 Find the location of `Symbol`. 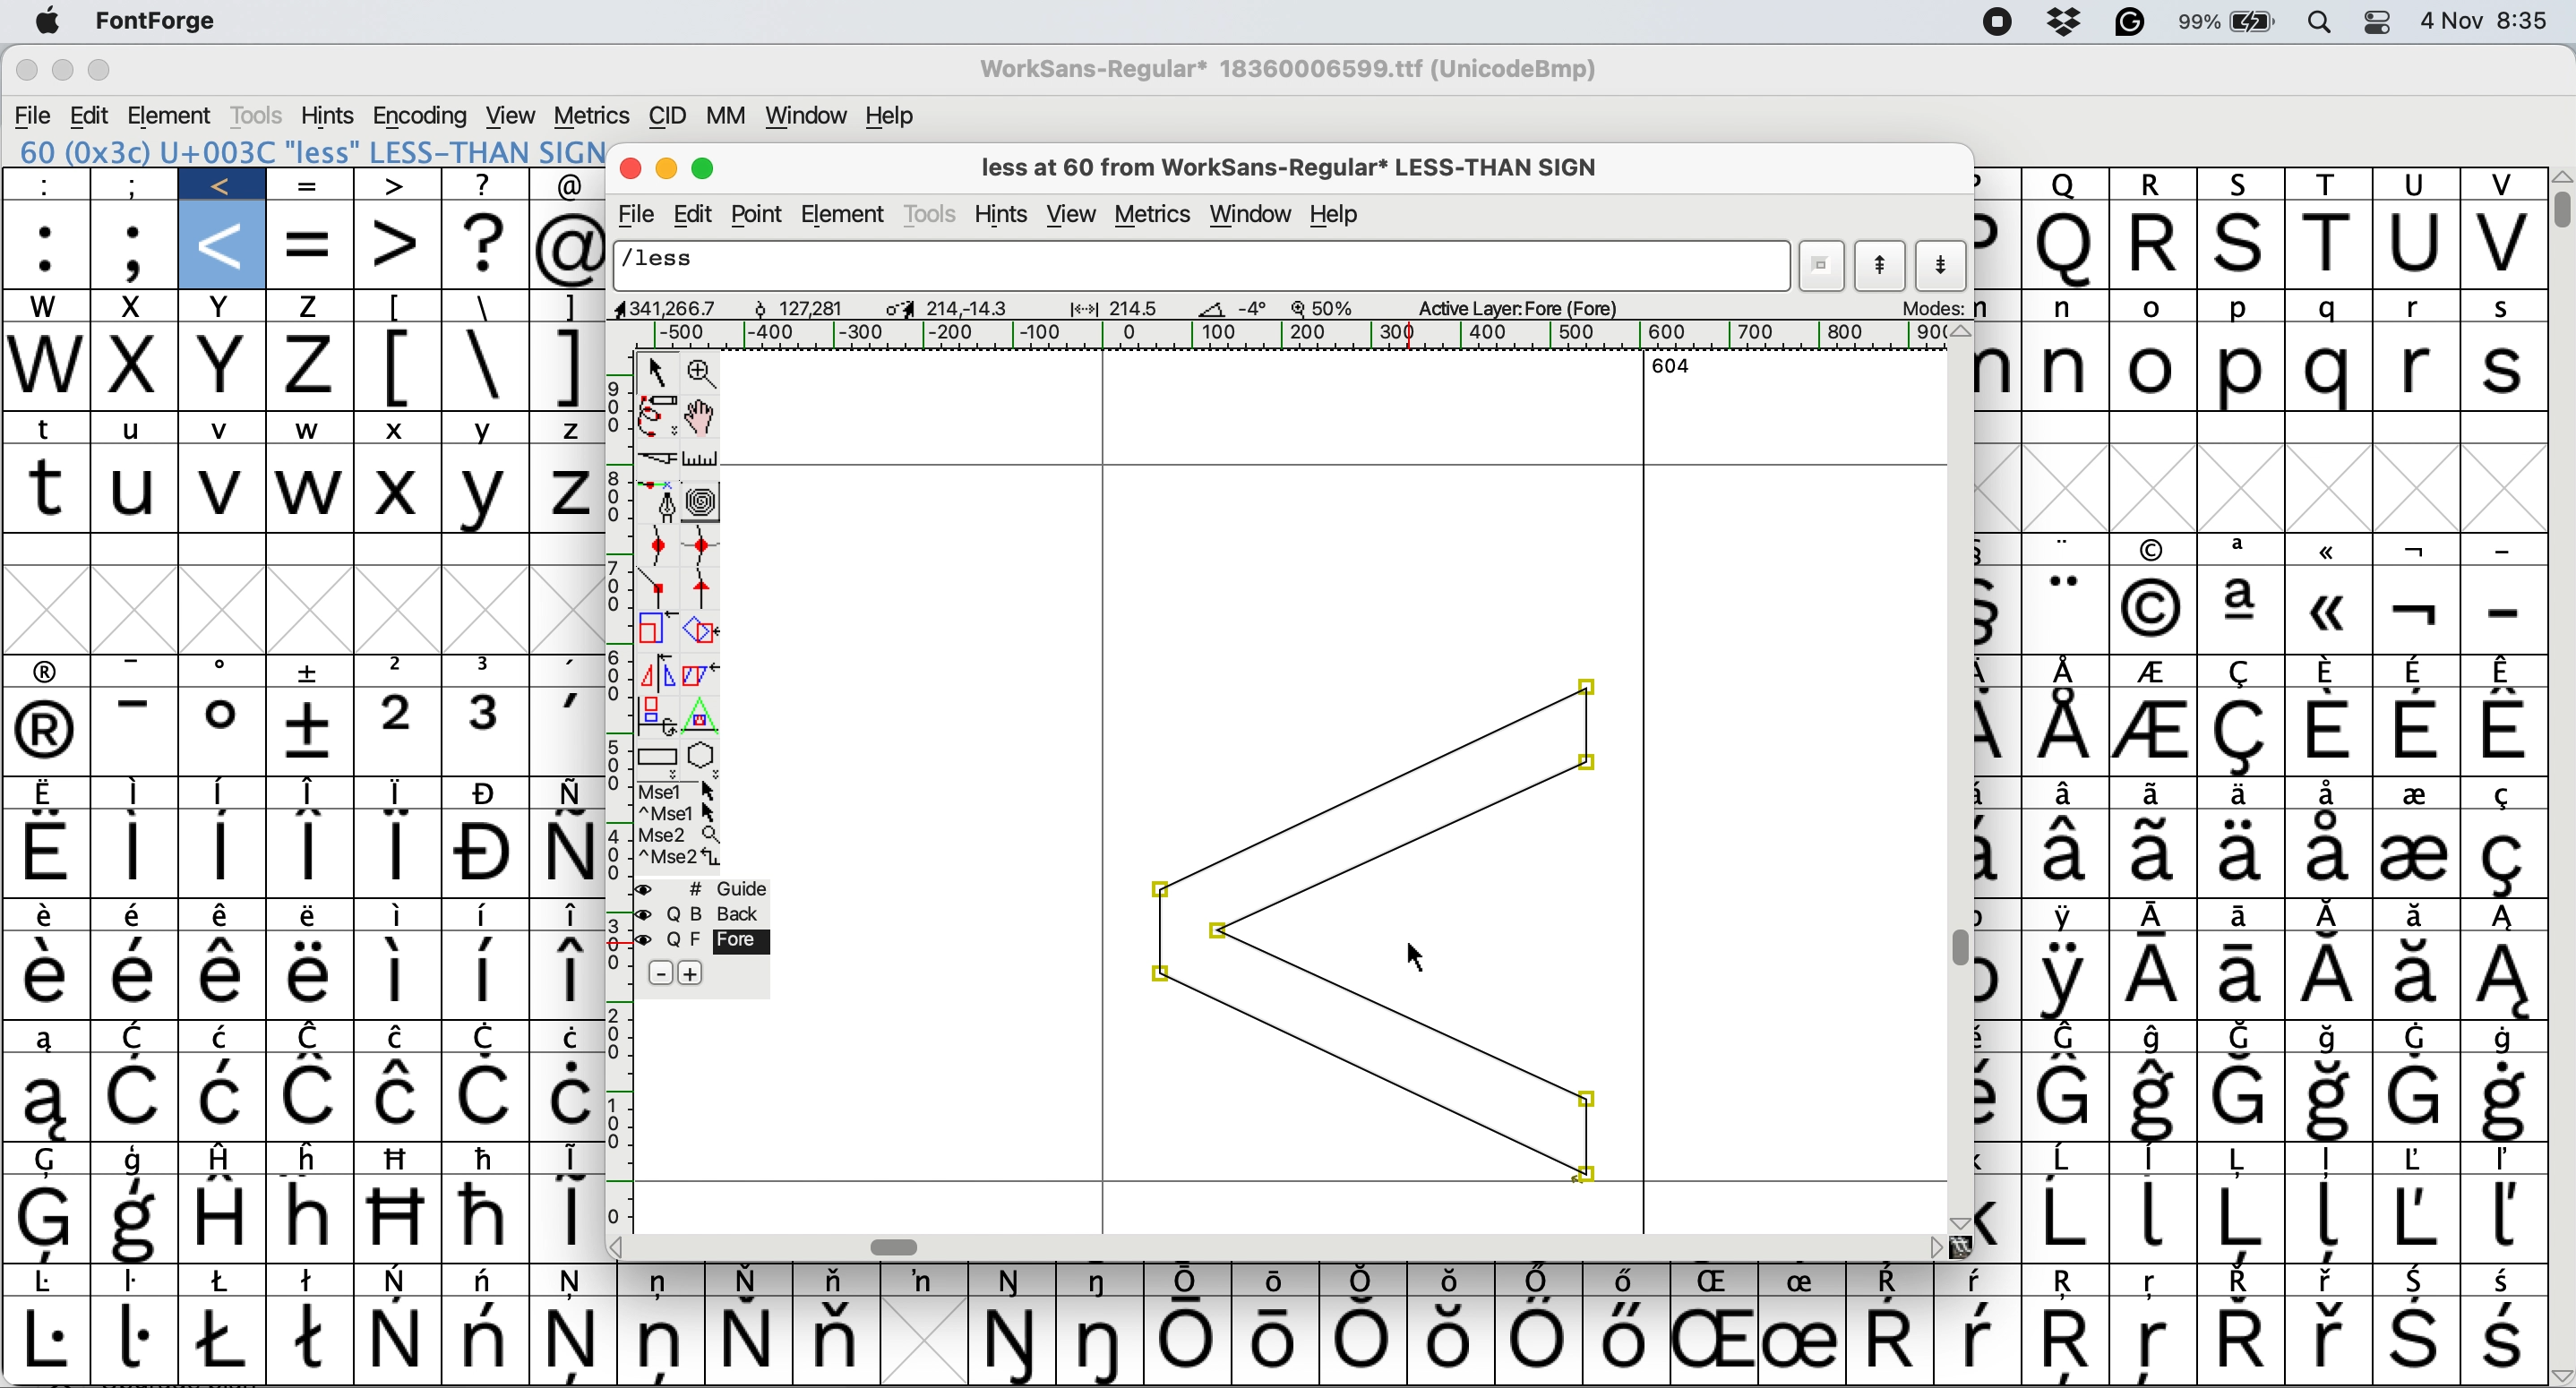

Symbol is located at coordinates (1277, 1281).